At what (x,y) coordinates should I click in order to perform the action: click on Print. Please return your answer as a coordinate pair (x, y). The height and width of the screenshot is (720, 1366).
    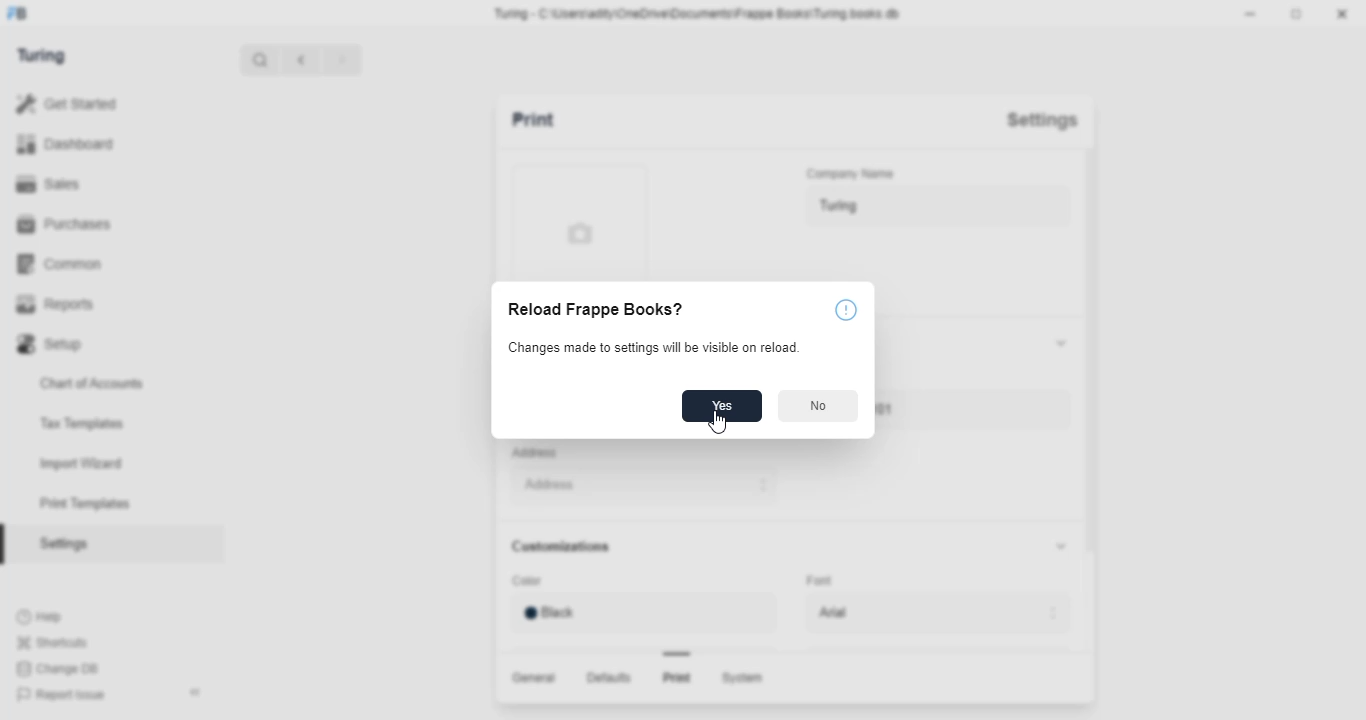
    Looking at the image, I should click on (552, 122).